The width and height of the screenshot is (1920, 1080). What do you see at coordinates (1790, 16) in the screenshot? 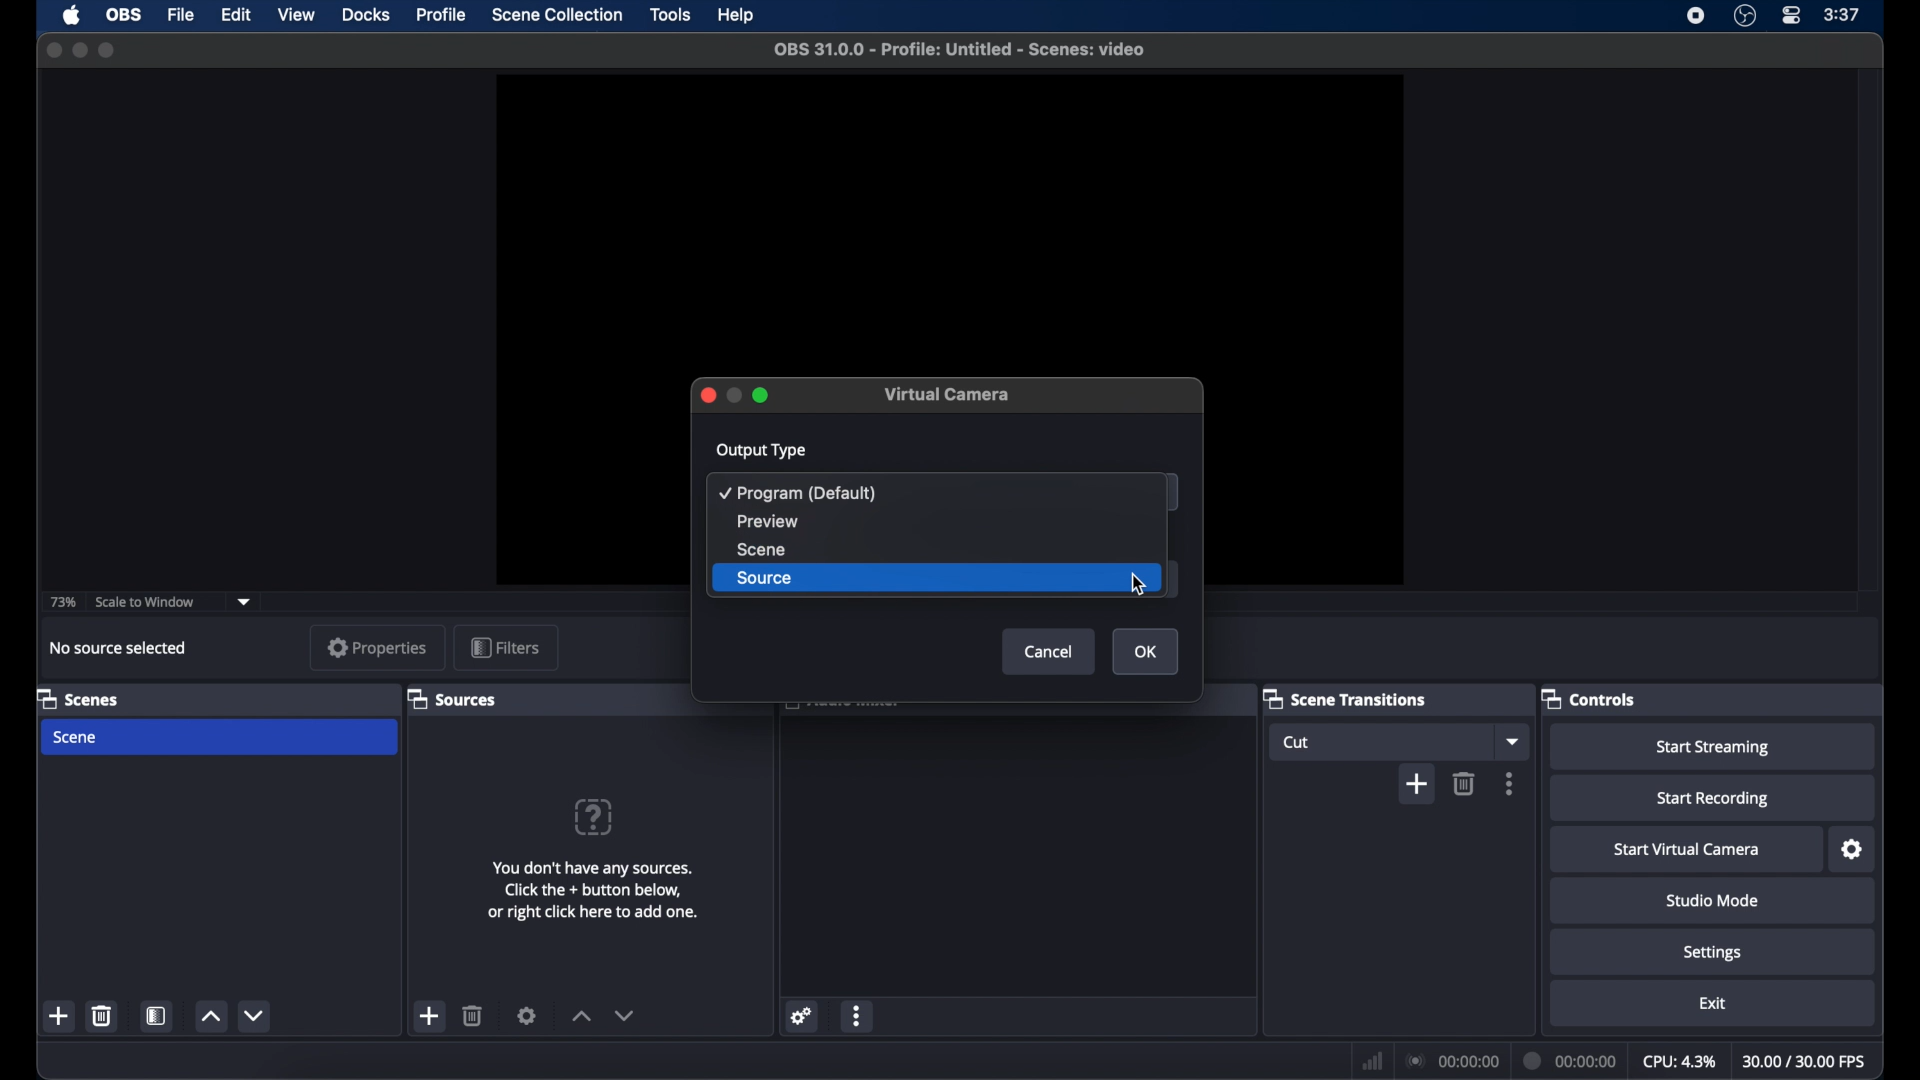
I see `control center` at bounding box center [1790, 16].